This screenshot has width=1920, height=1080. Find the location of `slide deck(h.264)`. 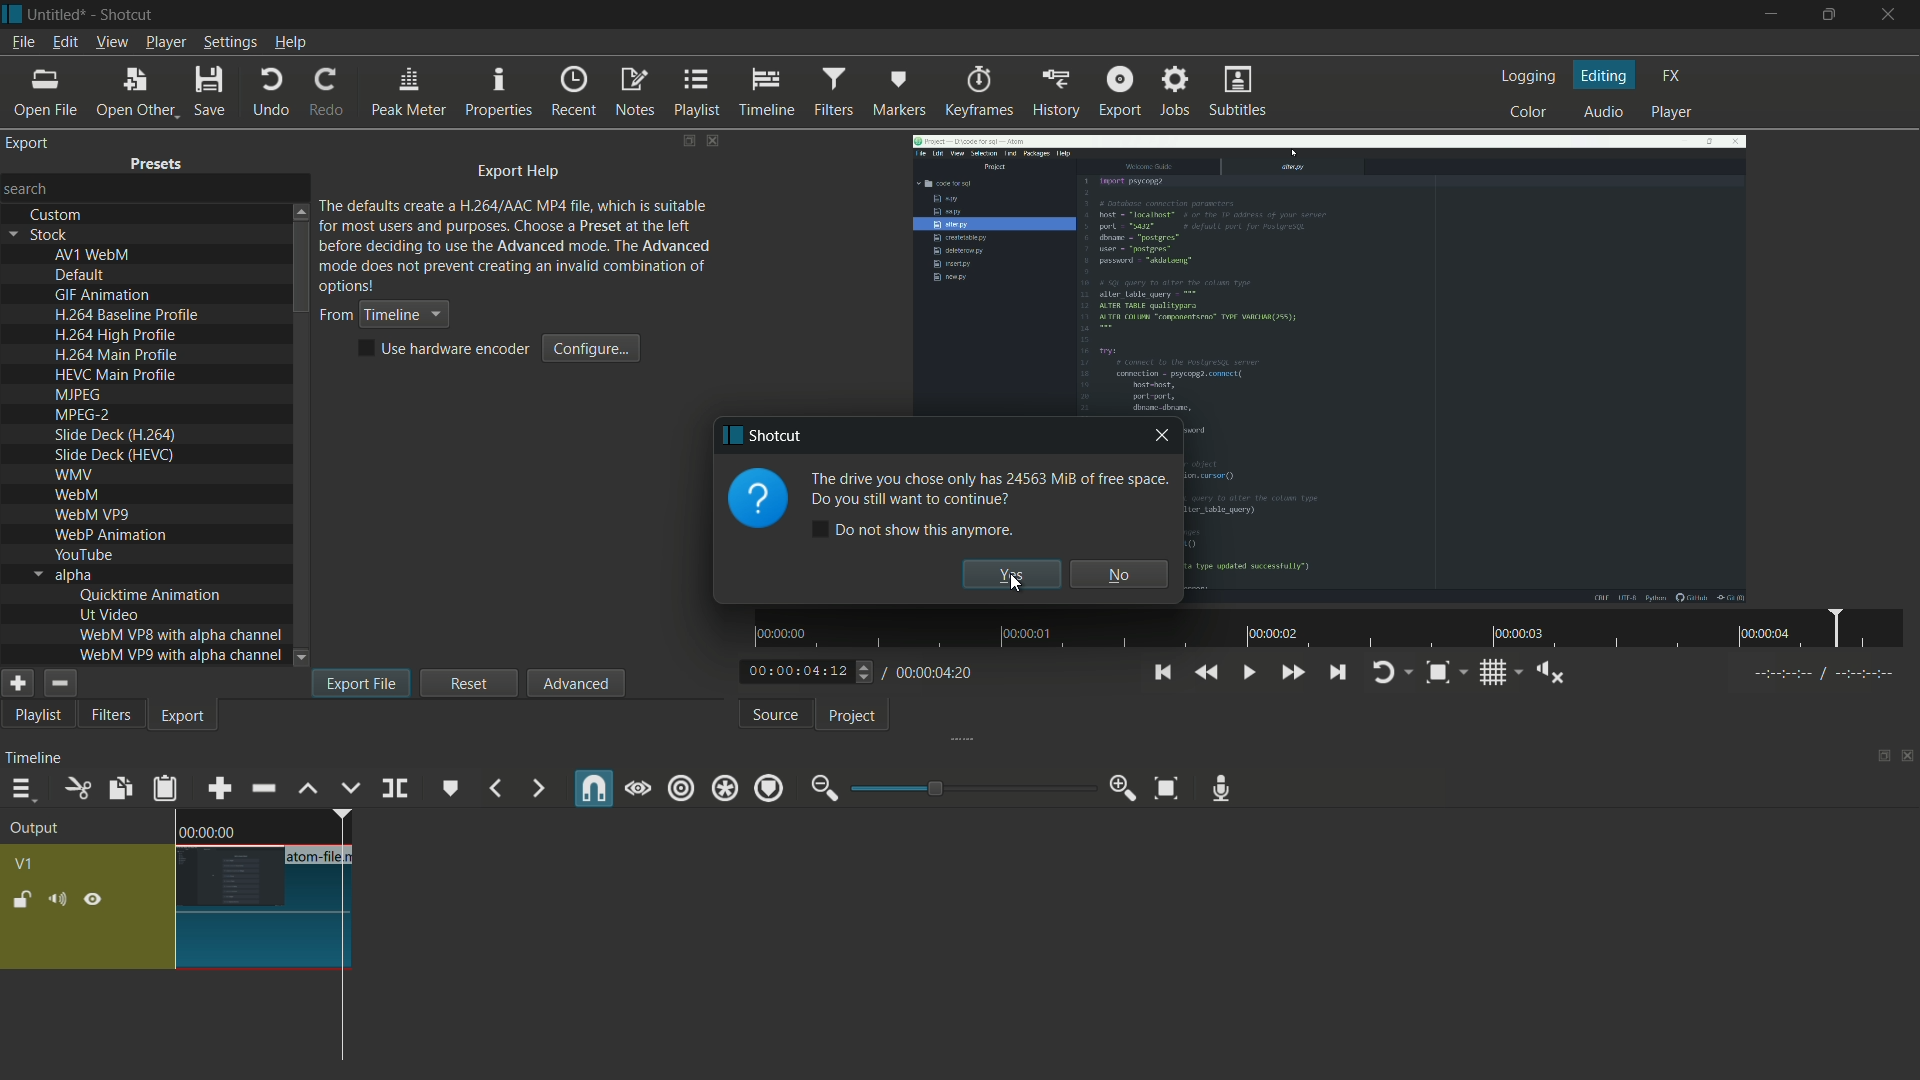

slide deck(h.264) is located at coordinates (116, 435).